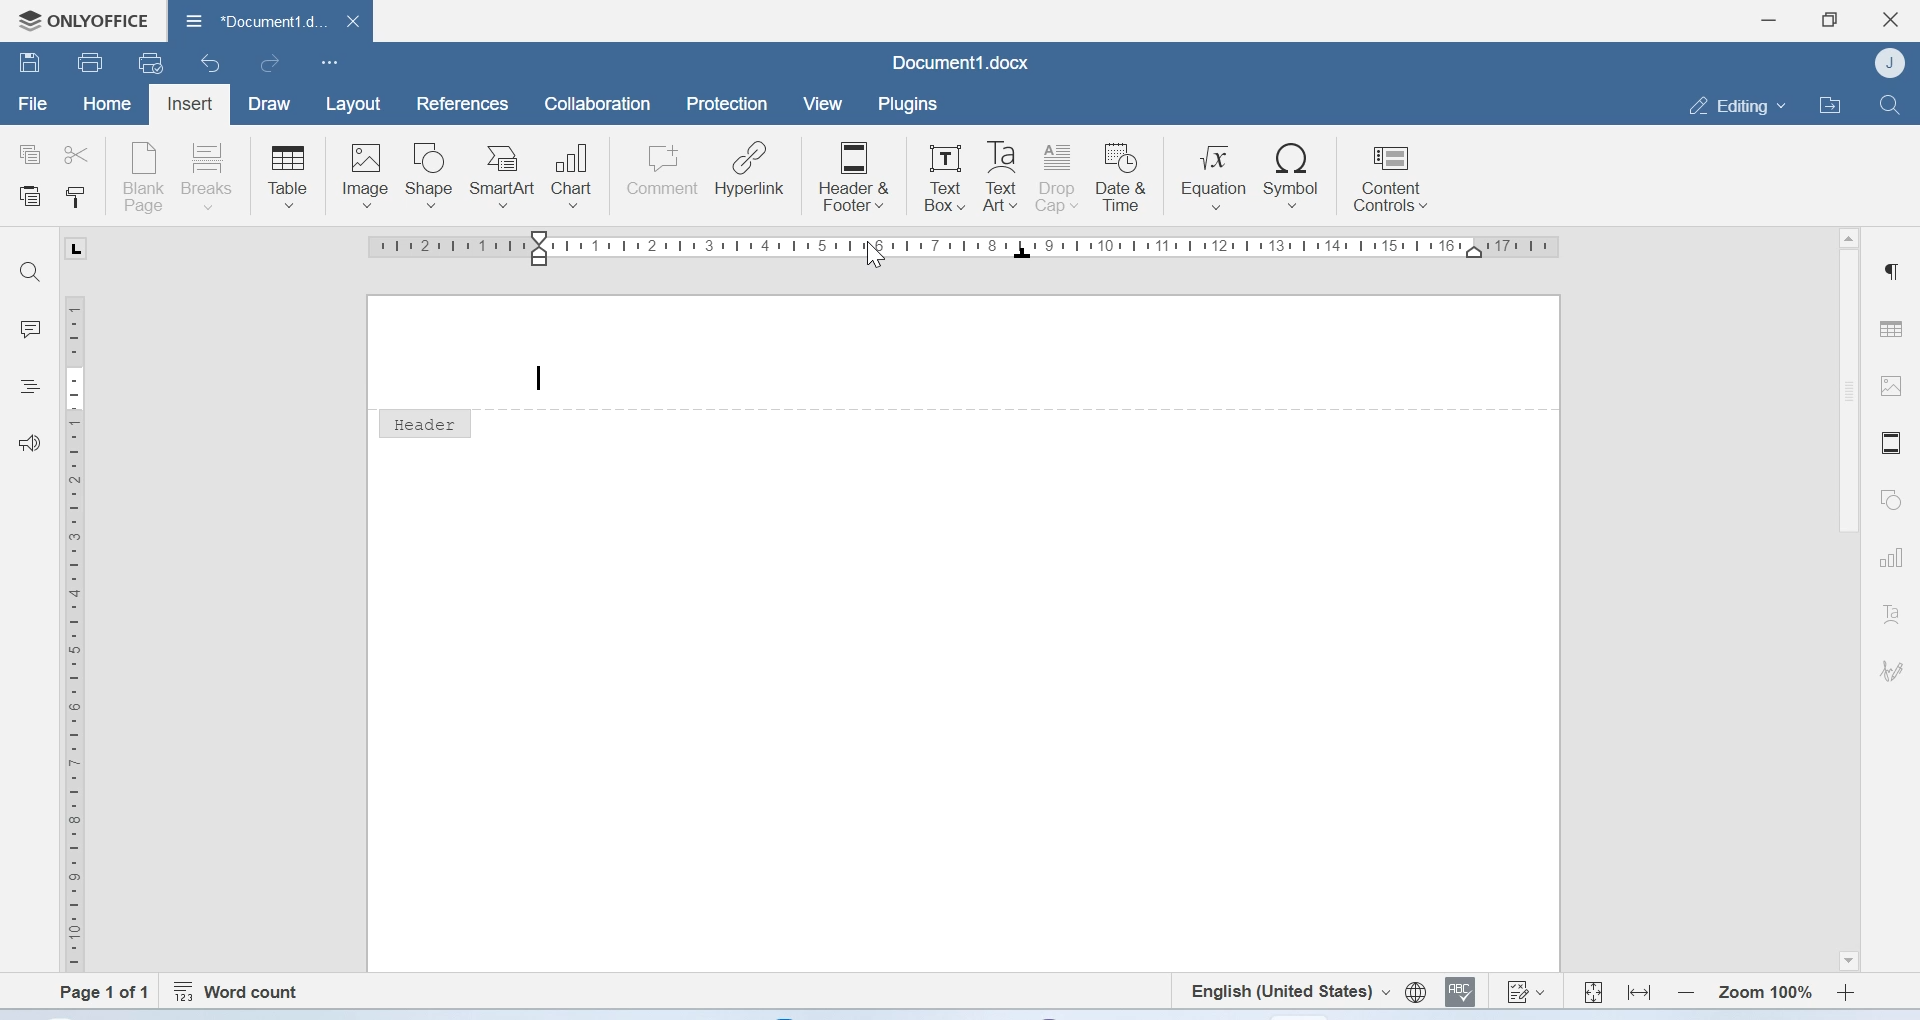 The height and width of the screenshot is (1020, 1920). What do you see at coordinates (1891, 20) in the screenshot?
I see `Close` at bounding box center [1891, 20].